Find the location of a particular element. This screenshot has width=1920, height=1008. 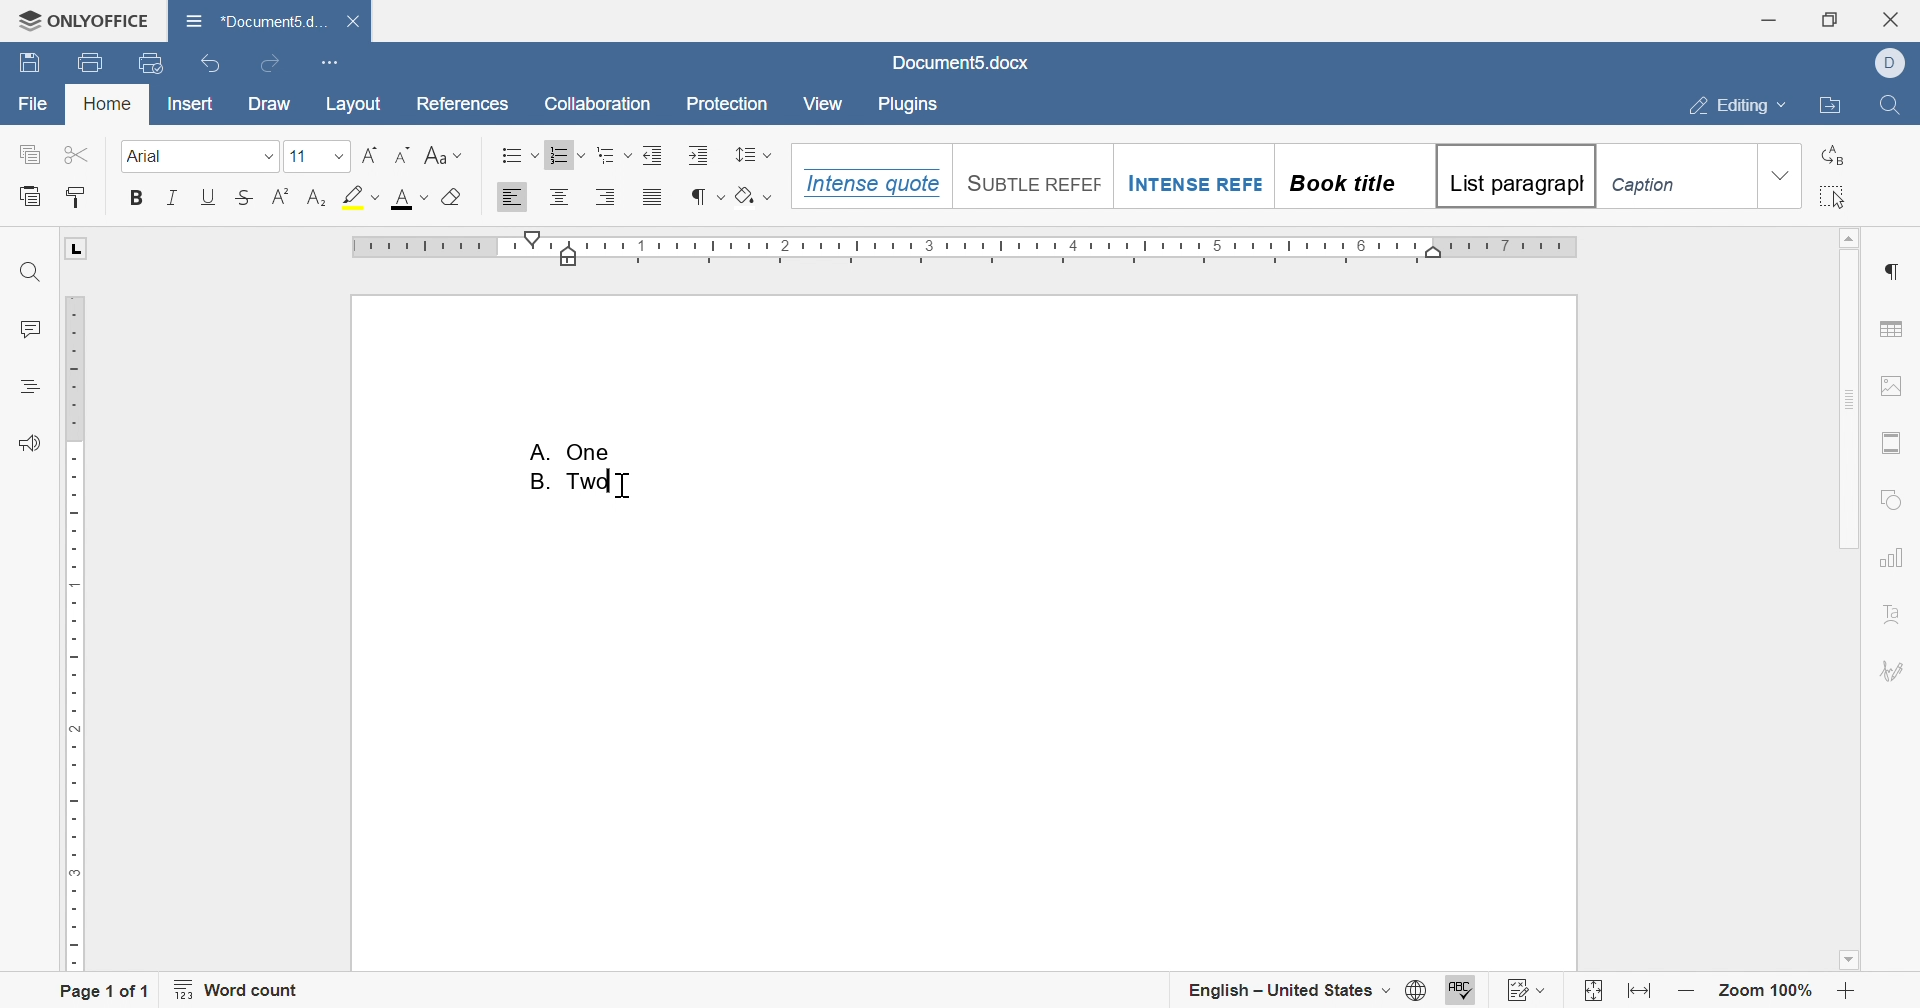

Bold is located at coordinates (137, 197).